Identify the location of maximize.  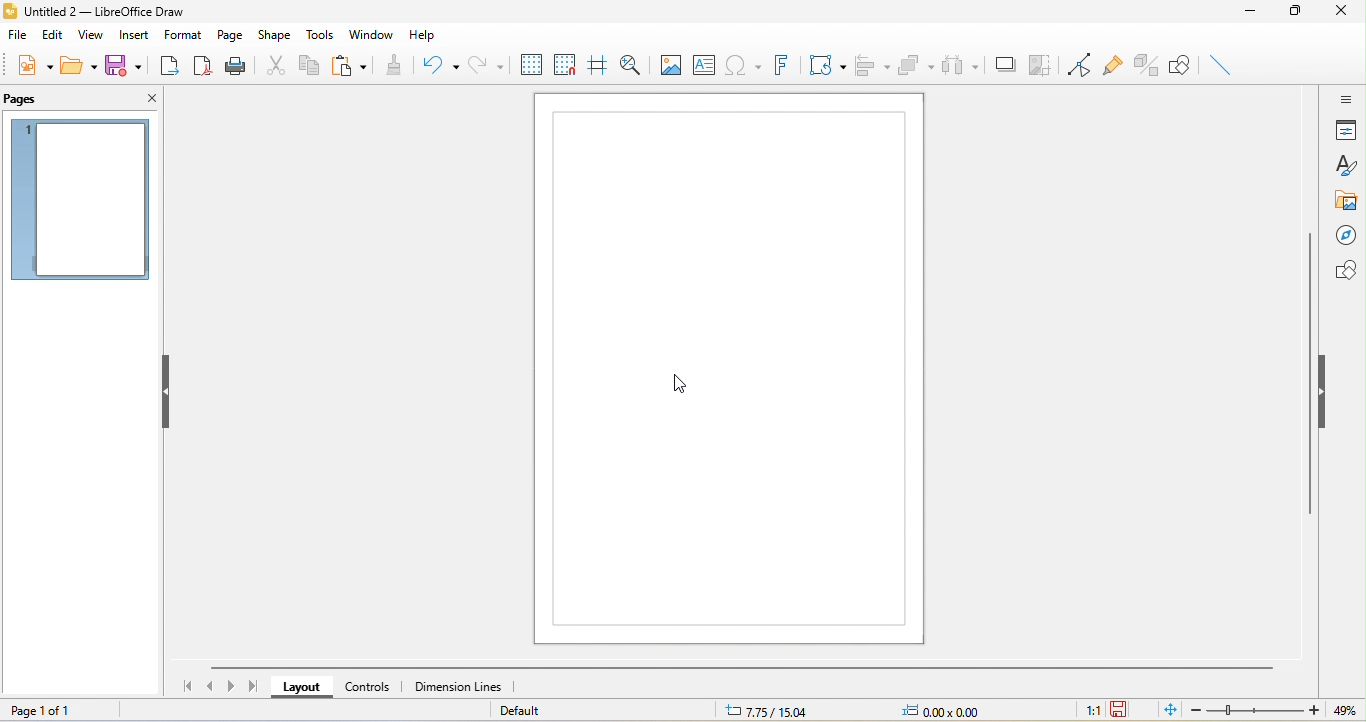
(1294, 14).